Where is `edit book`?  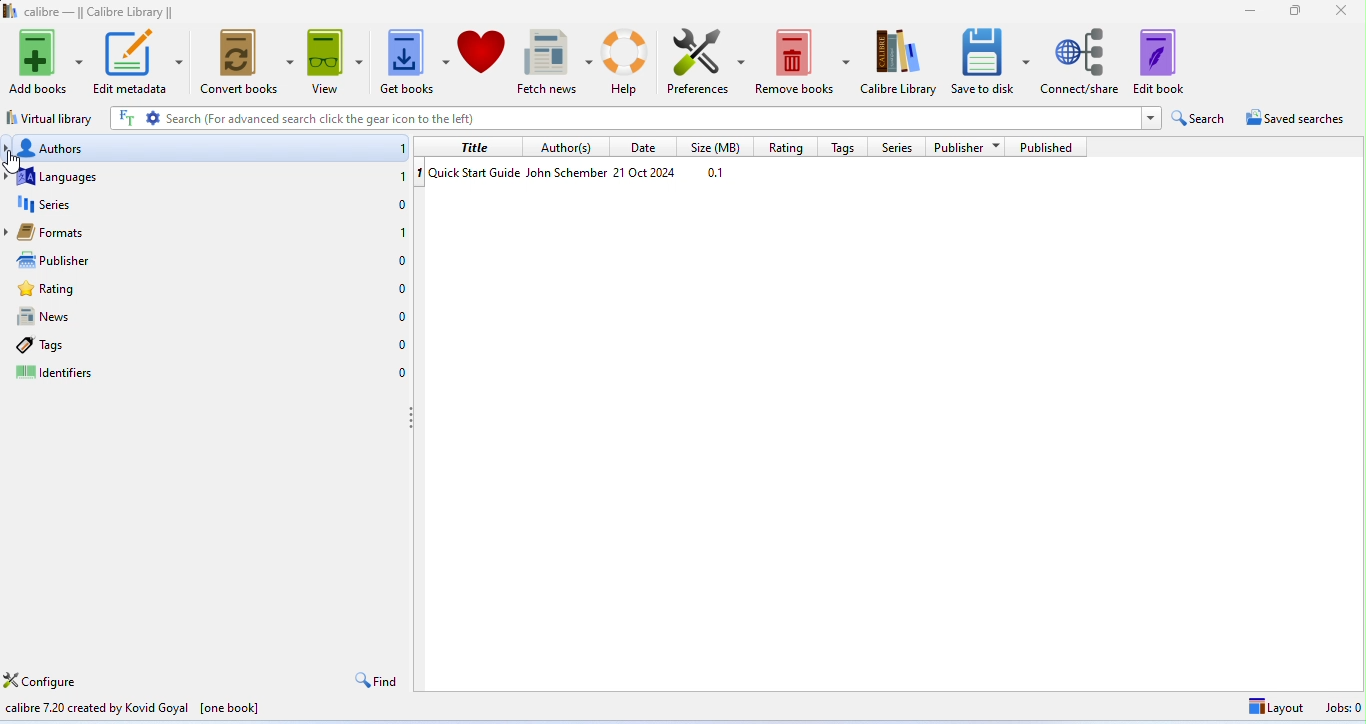
edit book is located at coordinates (1162, 62).